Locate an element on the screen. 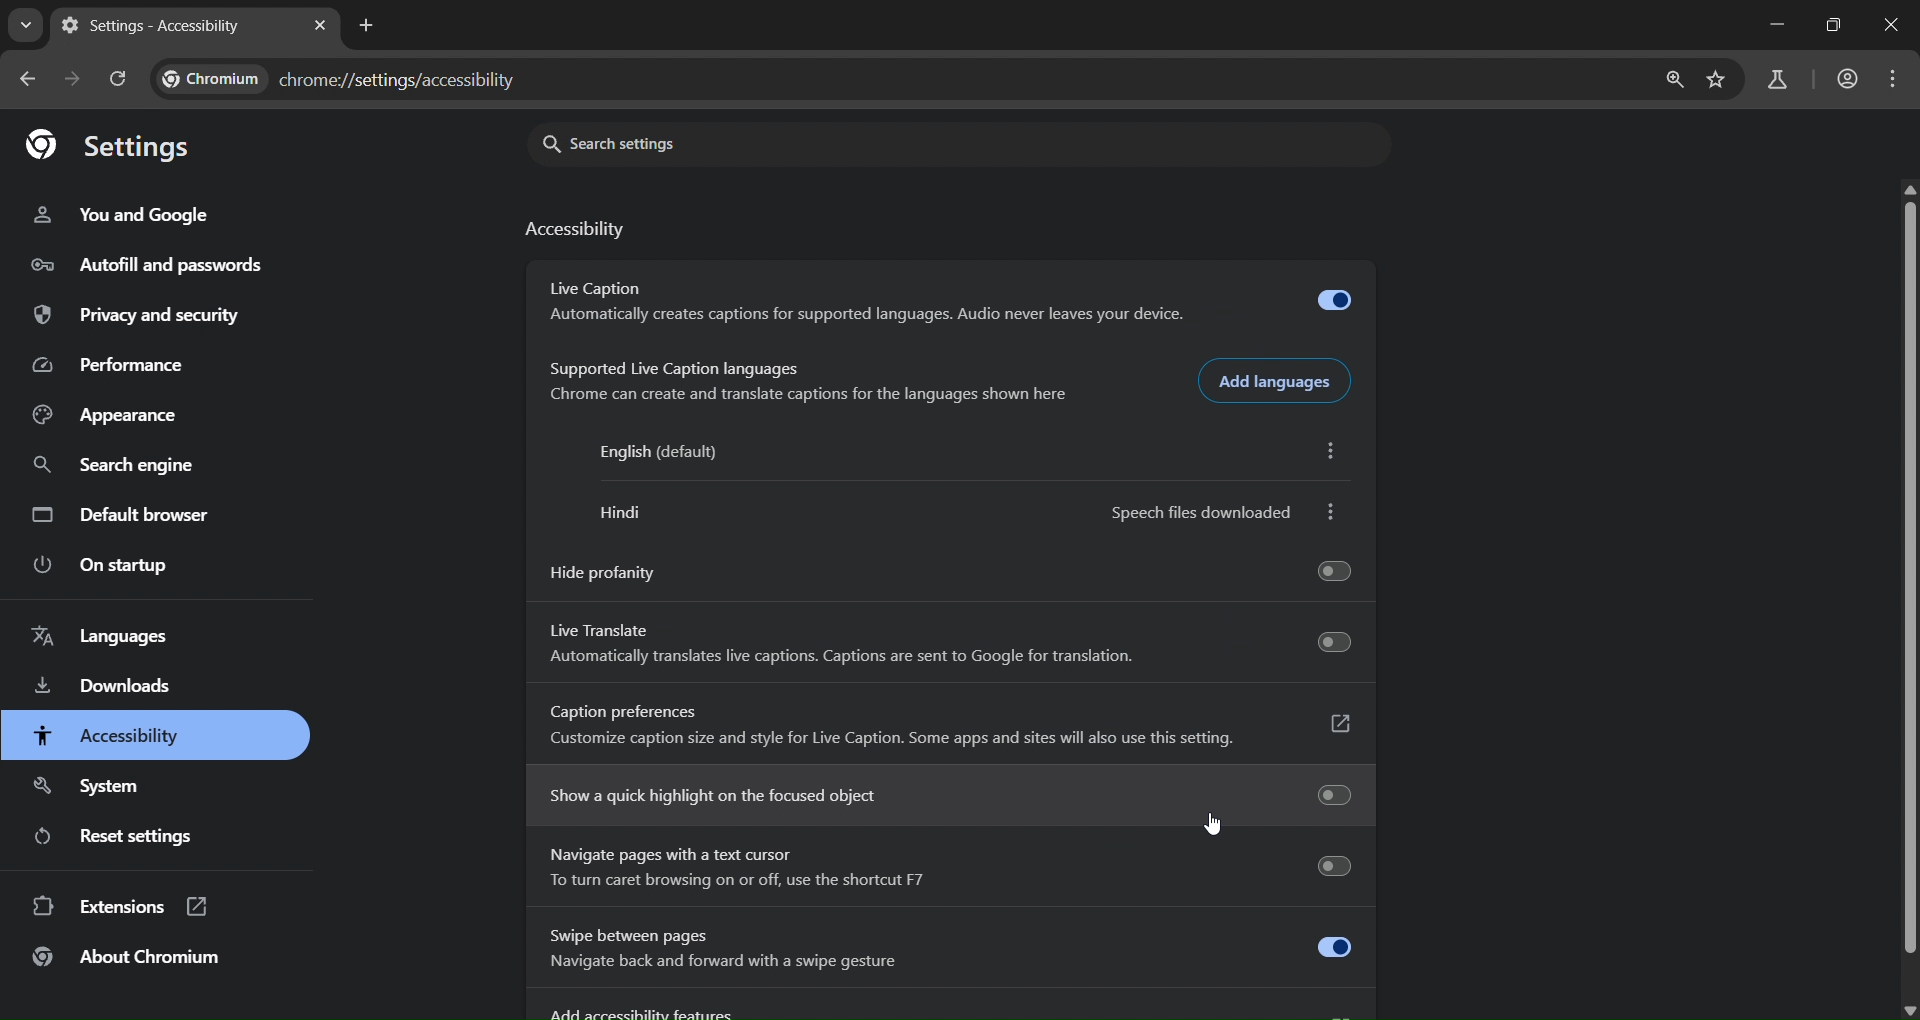  about chromium is located at coordinates (128, 959).